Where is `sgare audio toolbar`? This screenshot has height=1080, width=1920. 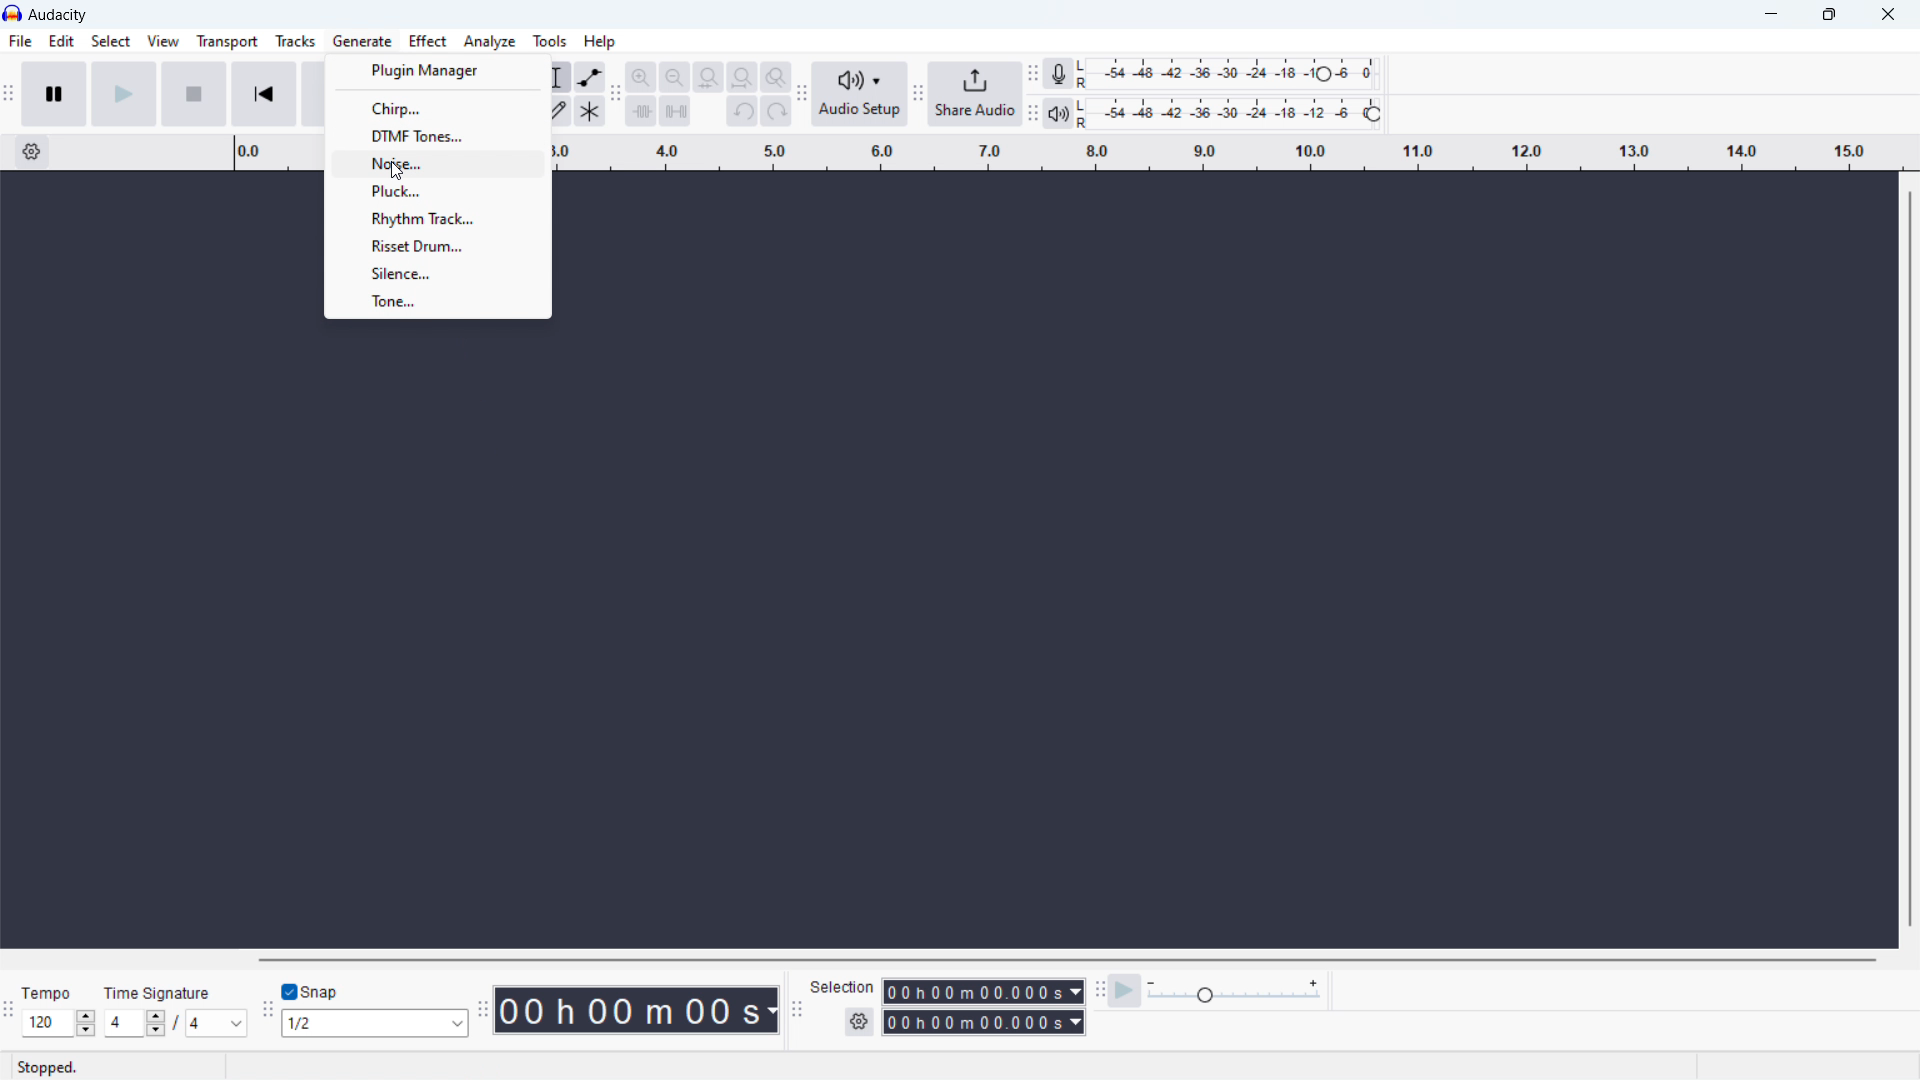
sgare audio toolbar is located at coordinates (918, 95).